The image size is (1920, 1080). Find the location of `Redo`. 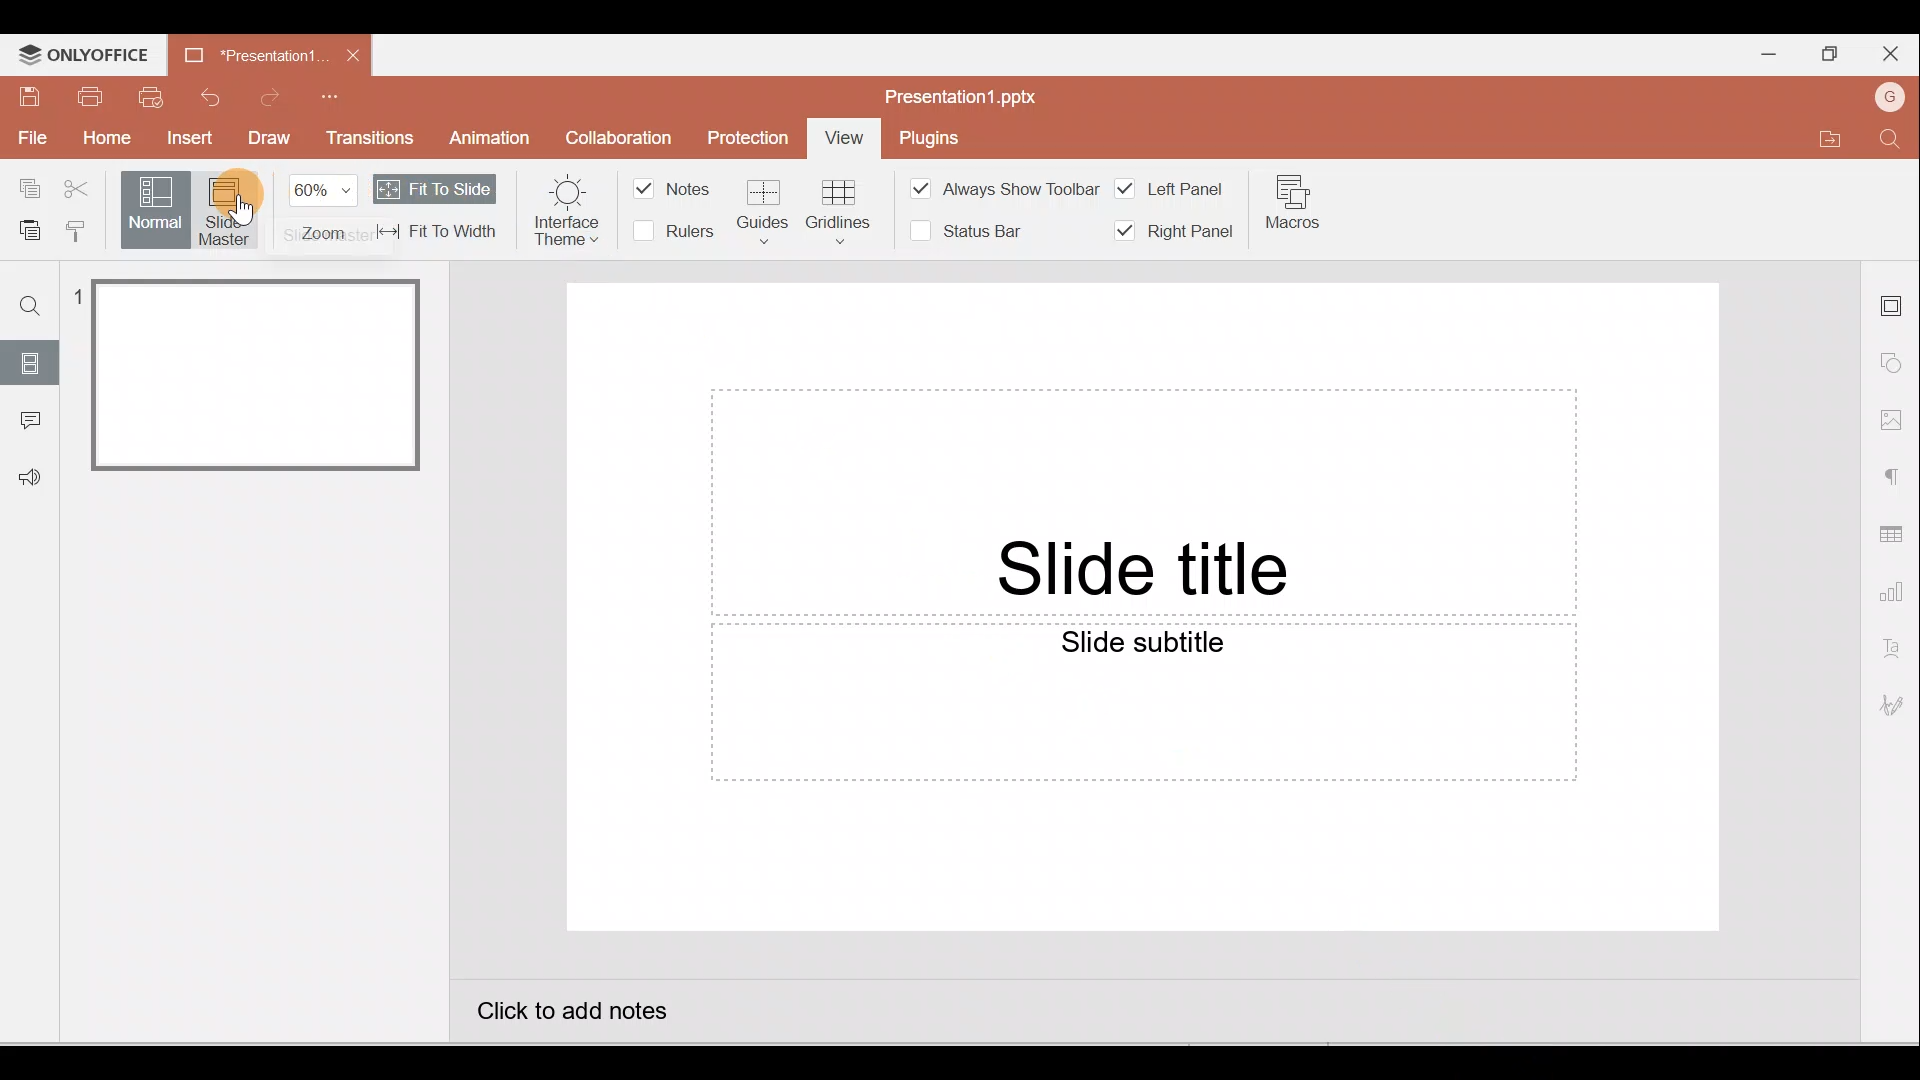

Redo is located at coordinates (276, 96).